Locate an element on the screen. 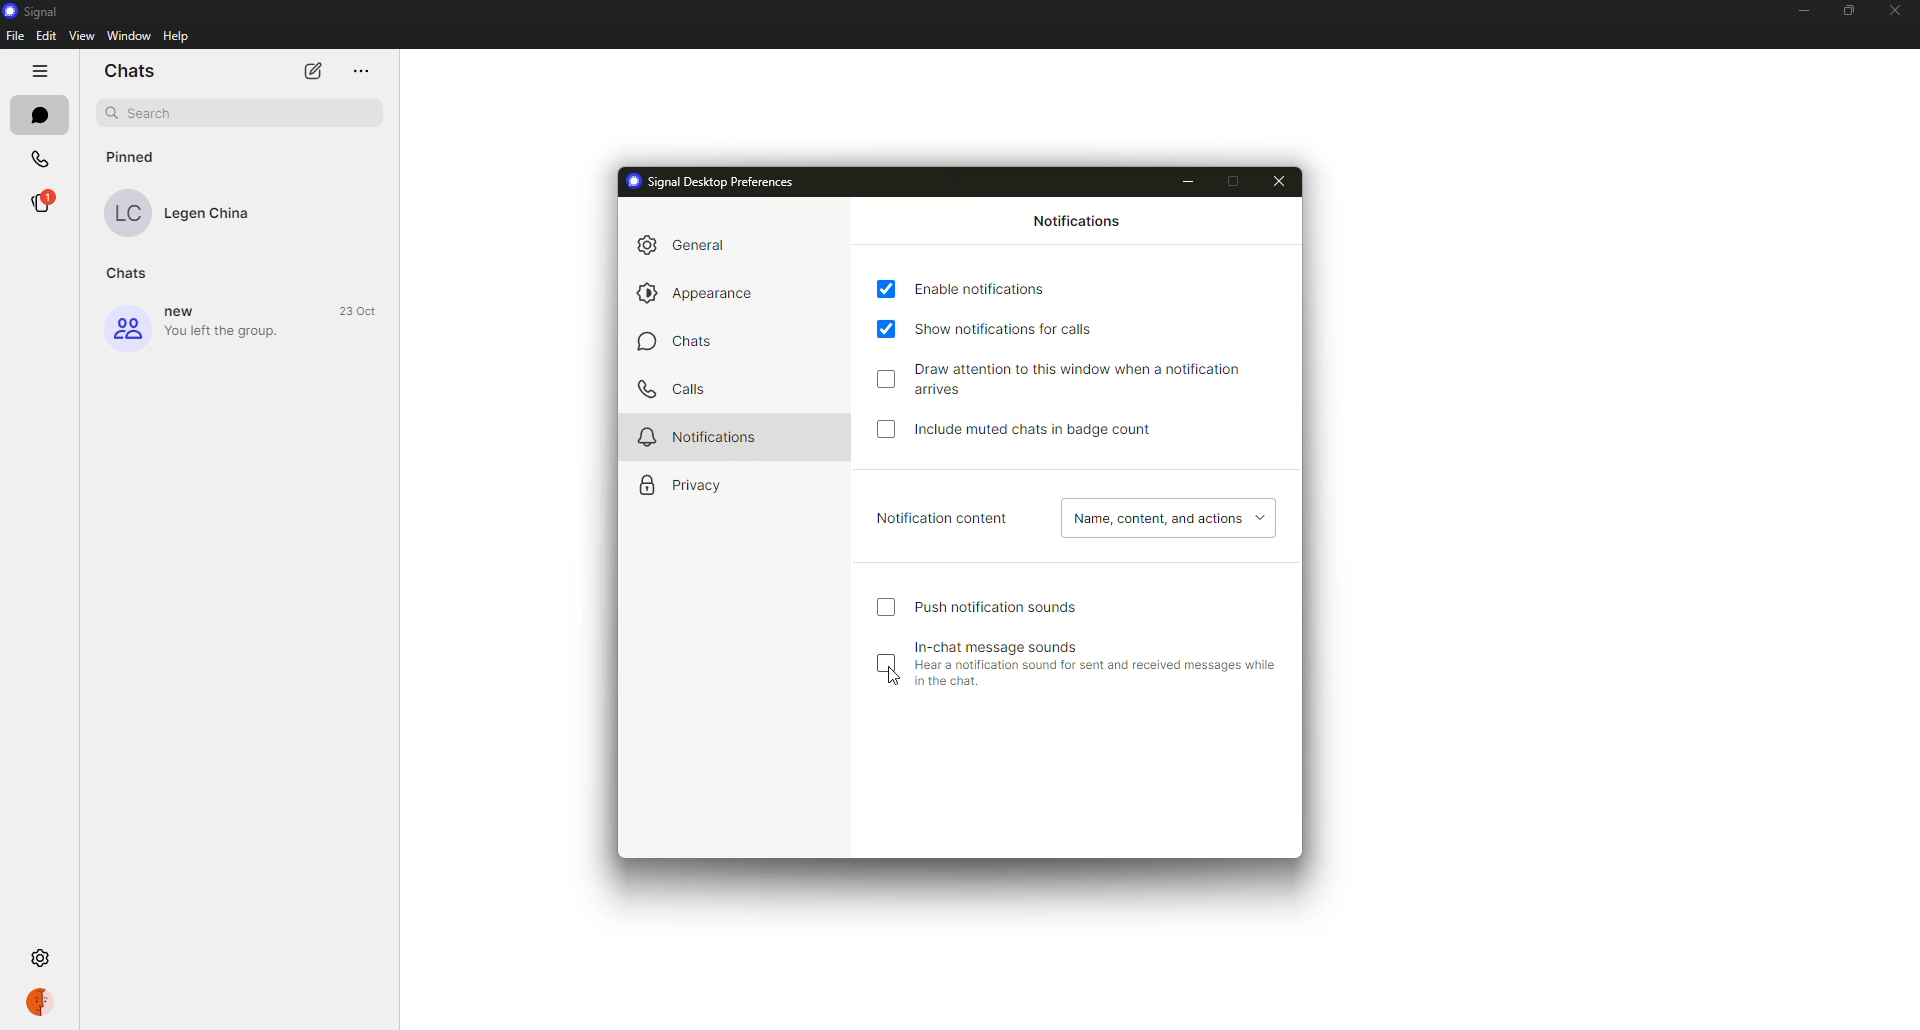  Pinned is located at coordinates (133, 157).